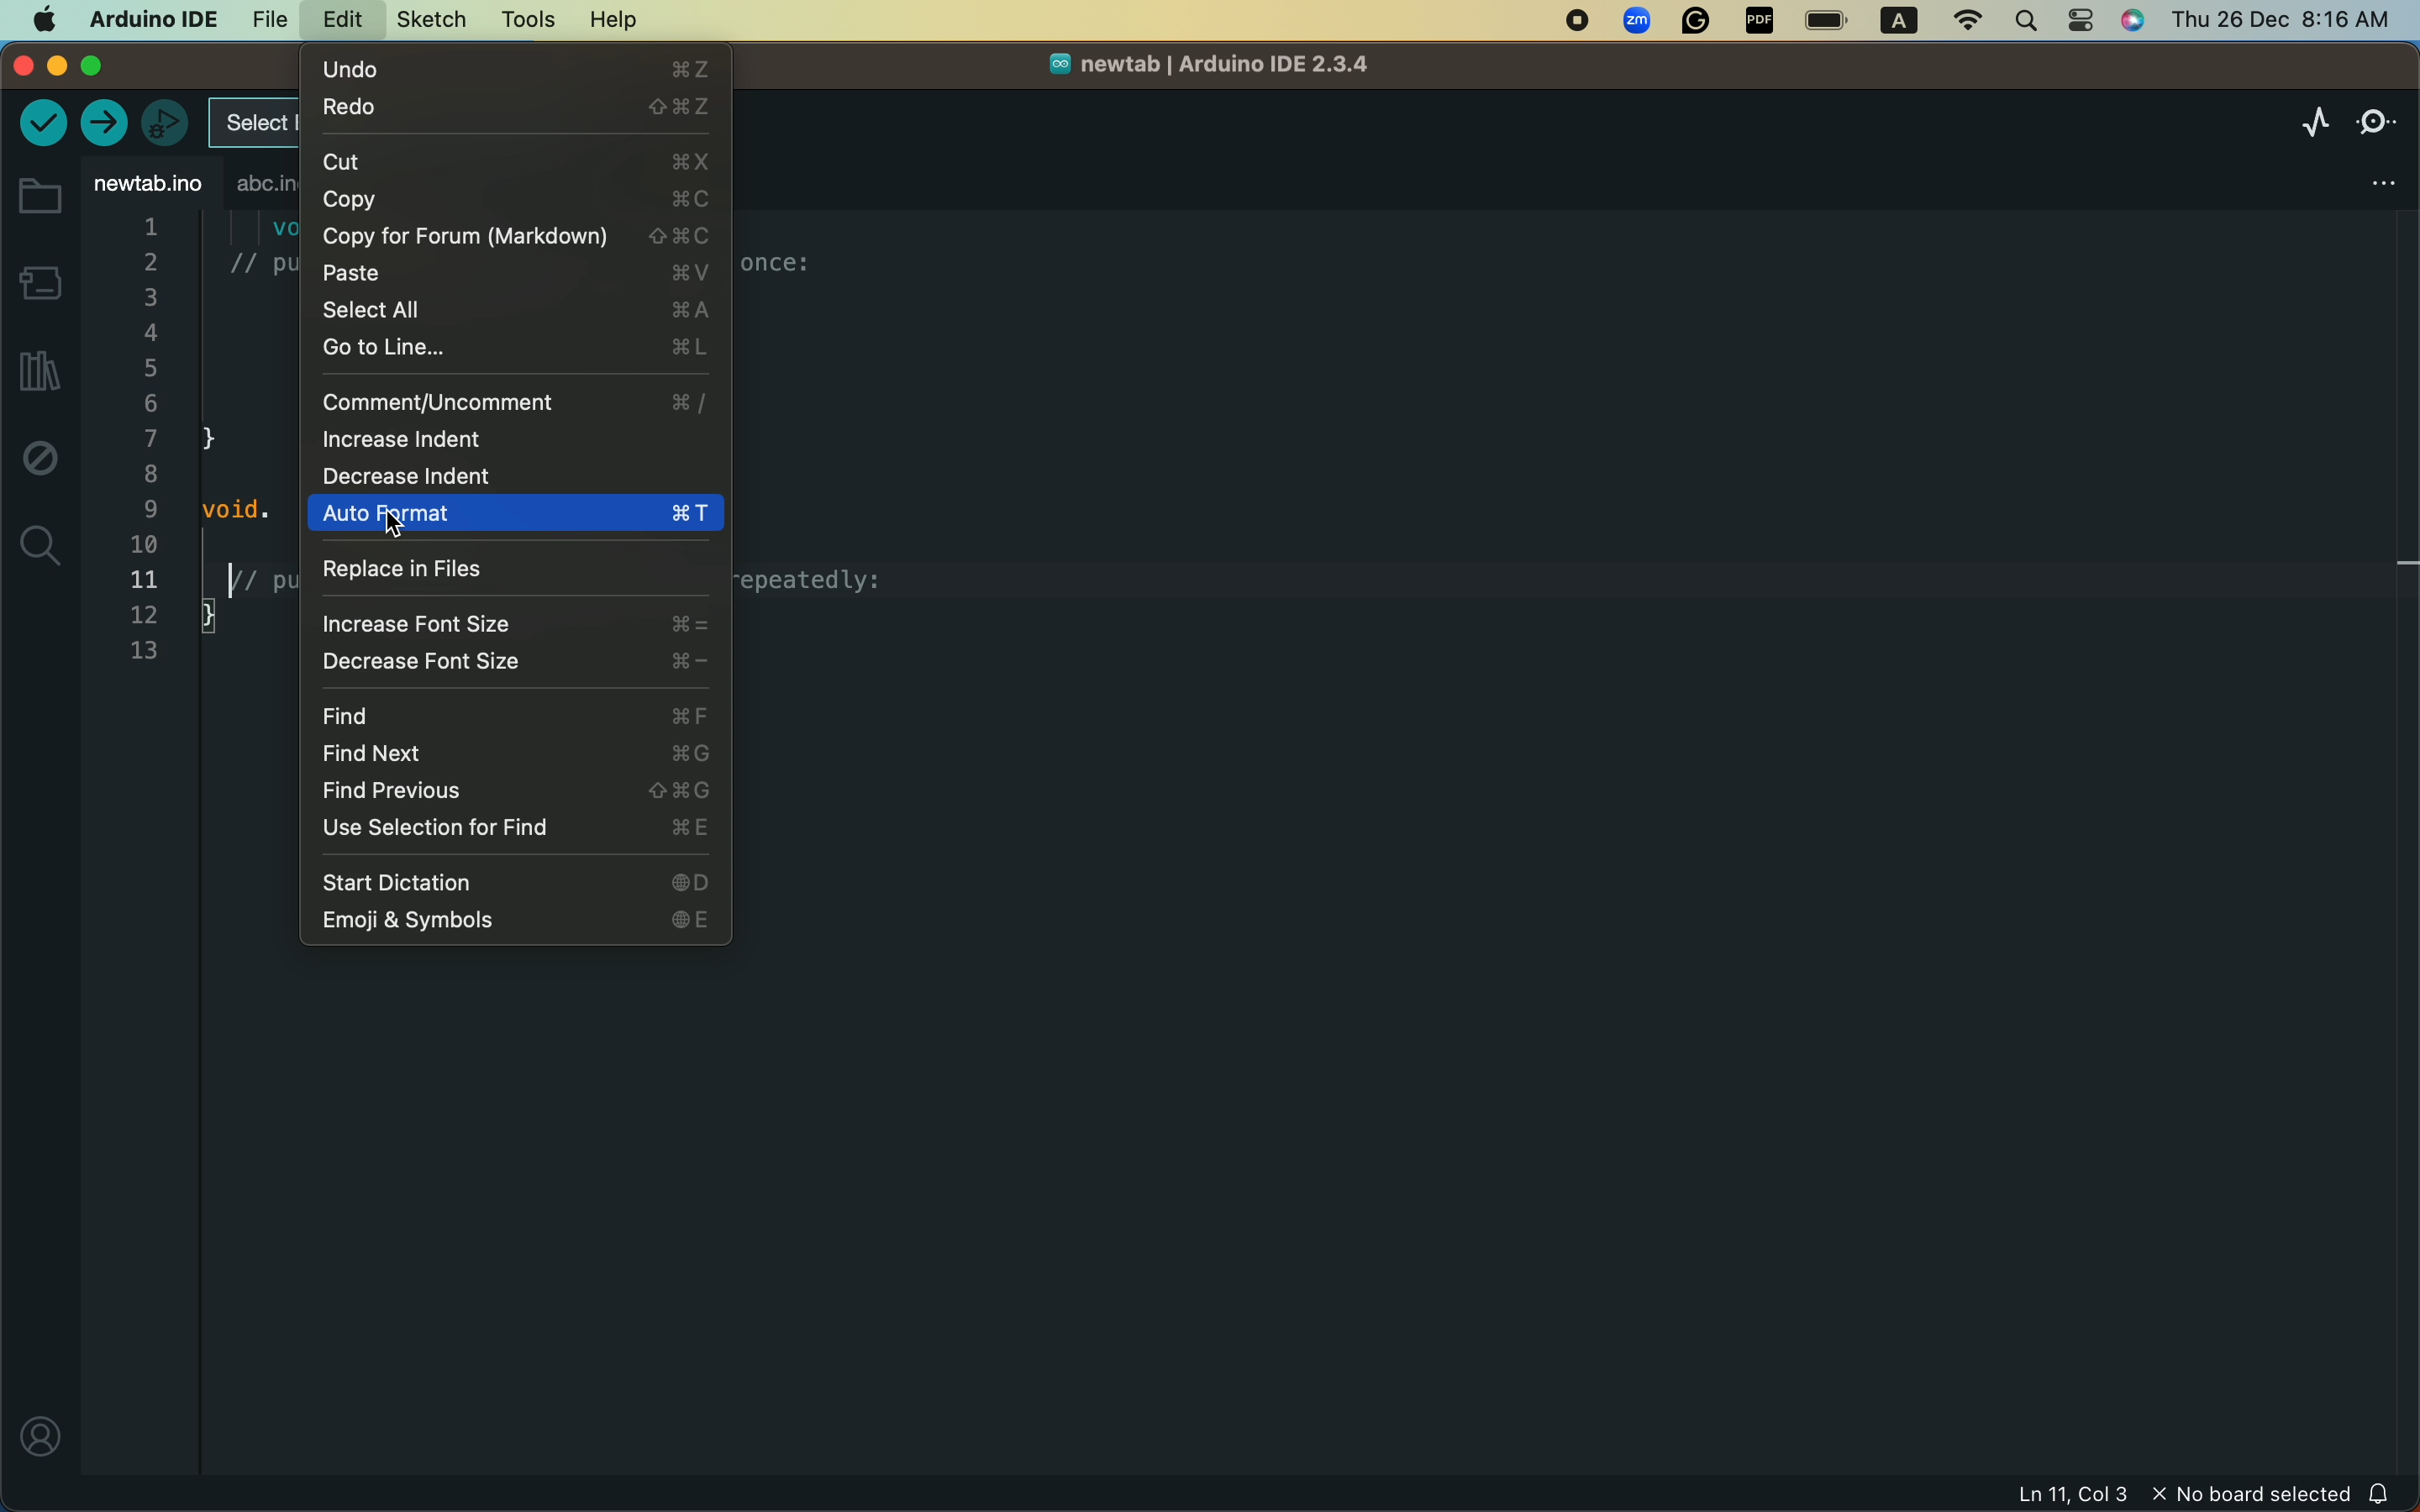 The image size is (2420, 1512). I want to click on , so click(1639, 22).